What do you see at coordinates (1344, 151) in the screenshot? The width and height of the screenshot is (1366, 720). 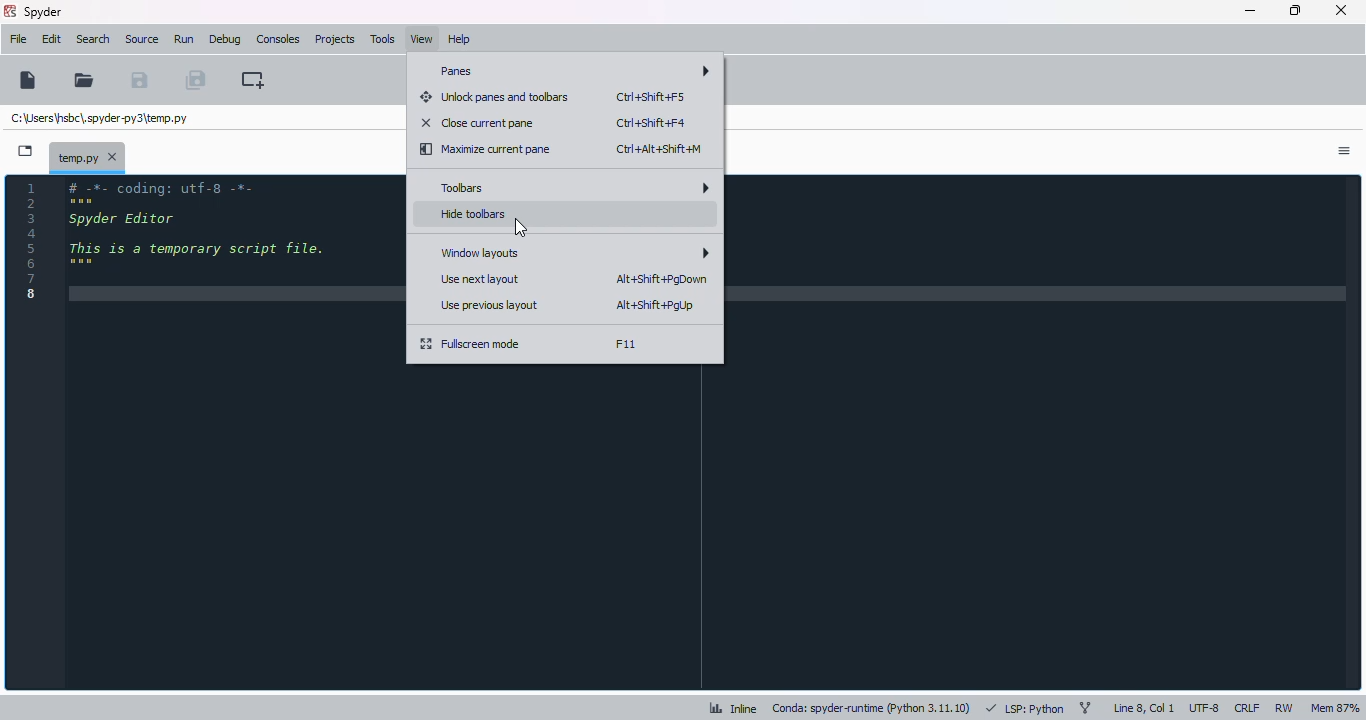 I see `options` at bounding box center [1344, 151].